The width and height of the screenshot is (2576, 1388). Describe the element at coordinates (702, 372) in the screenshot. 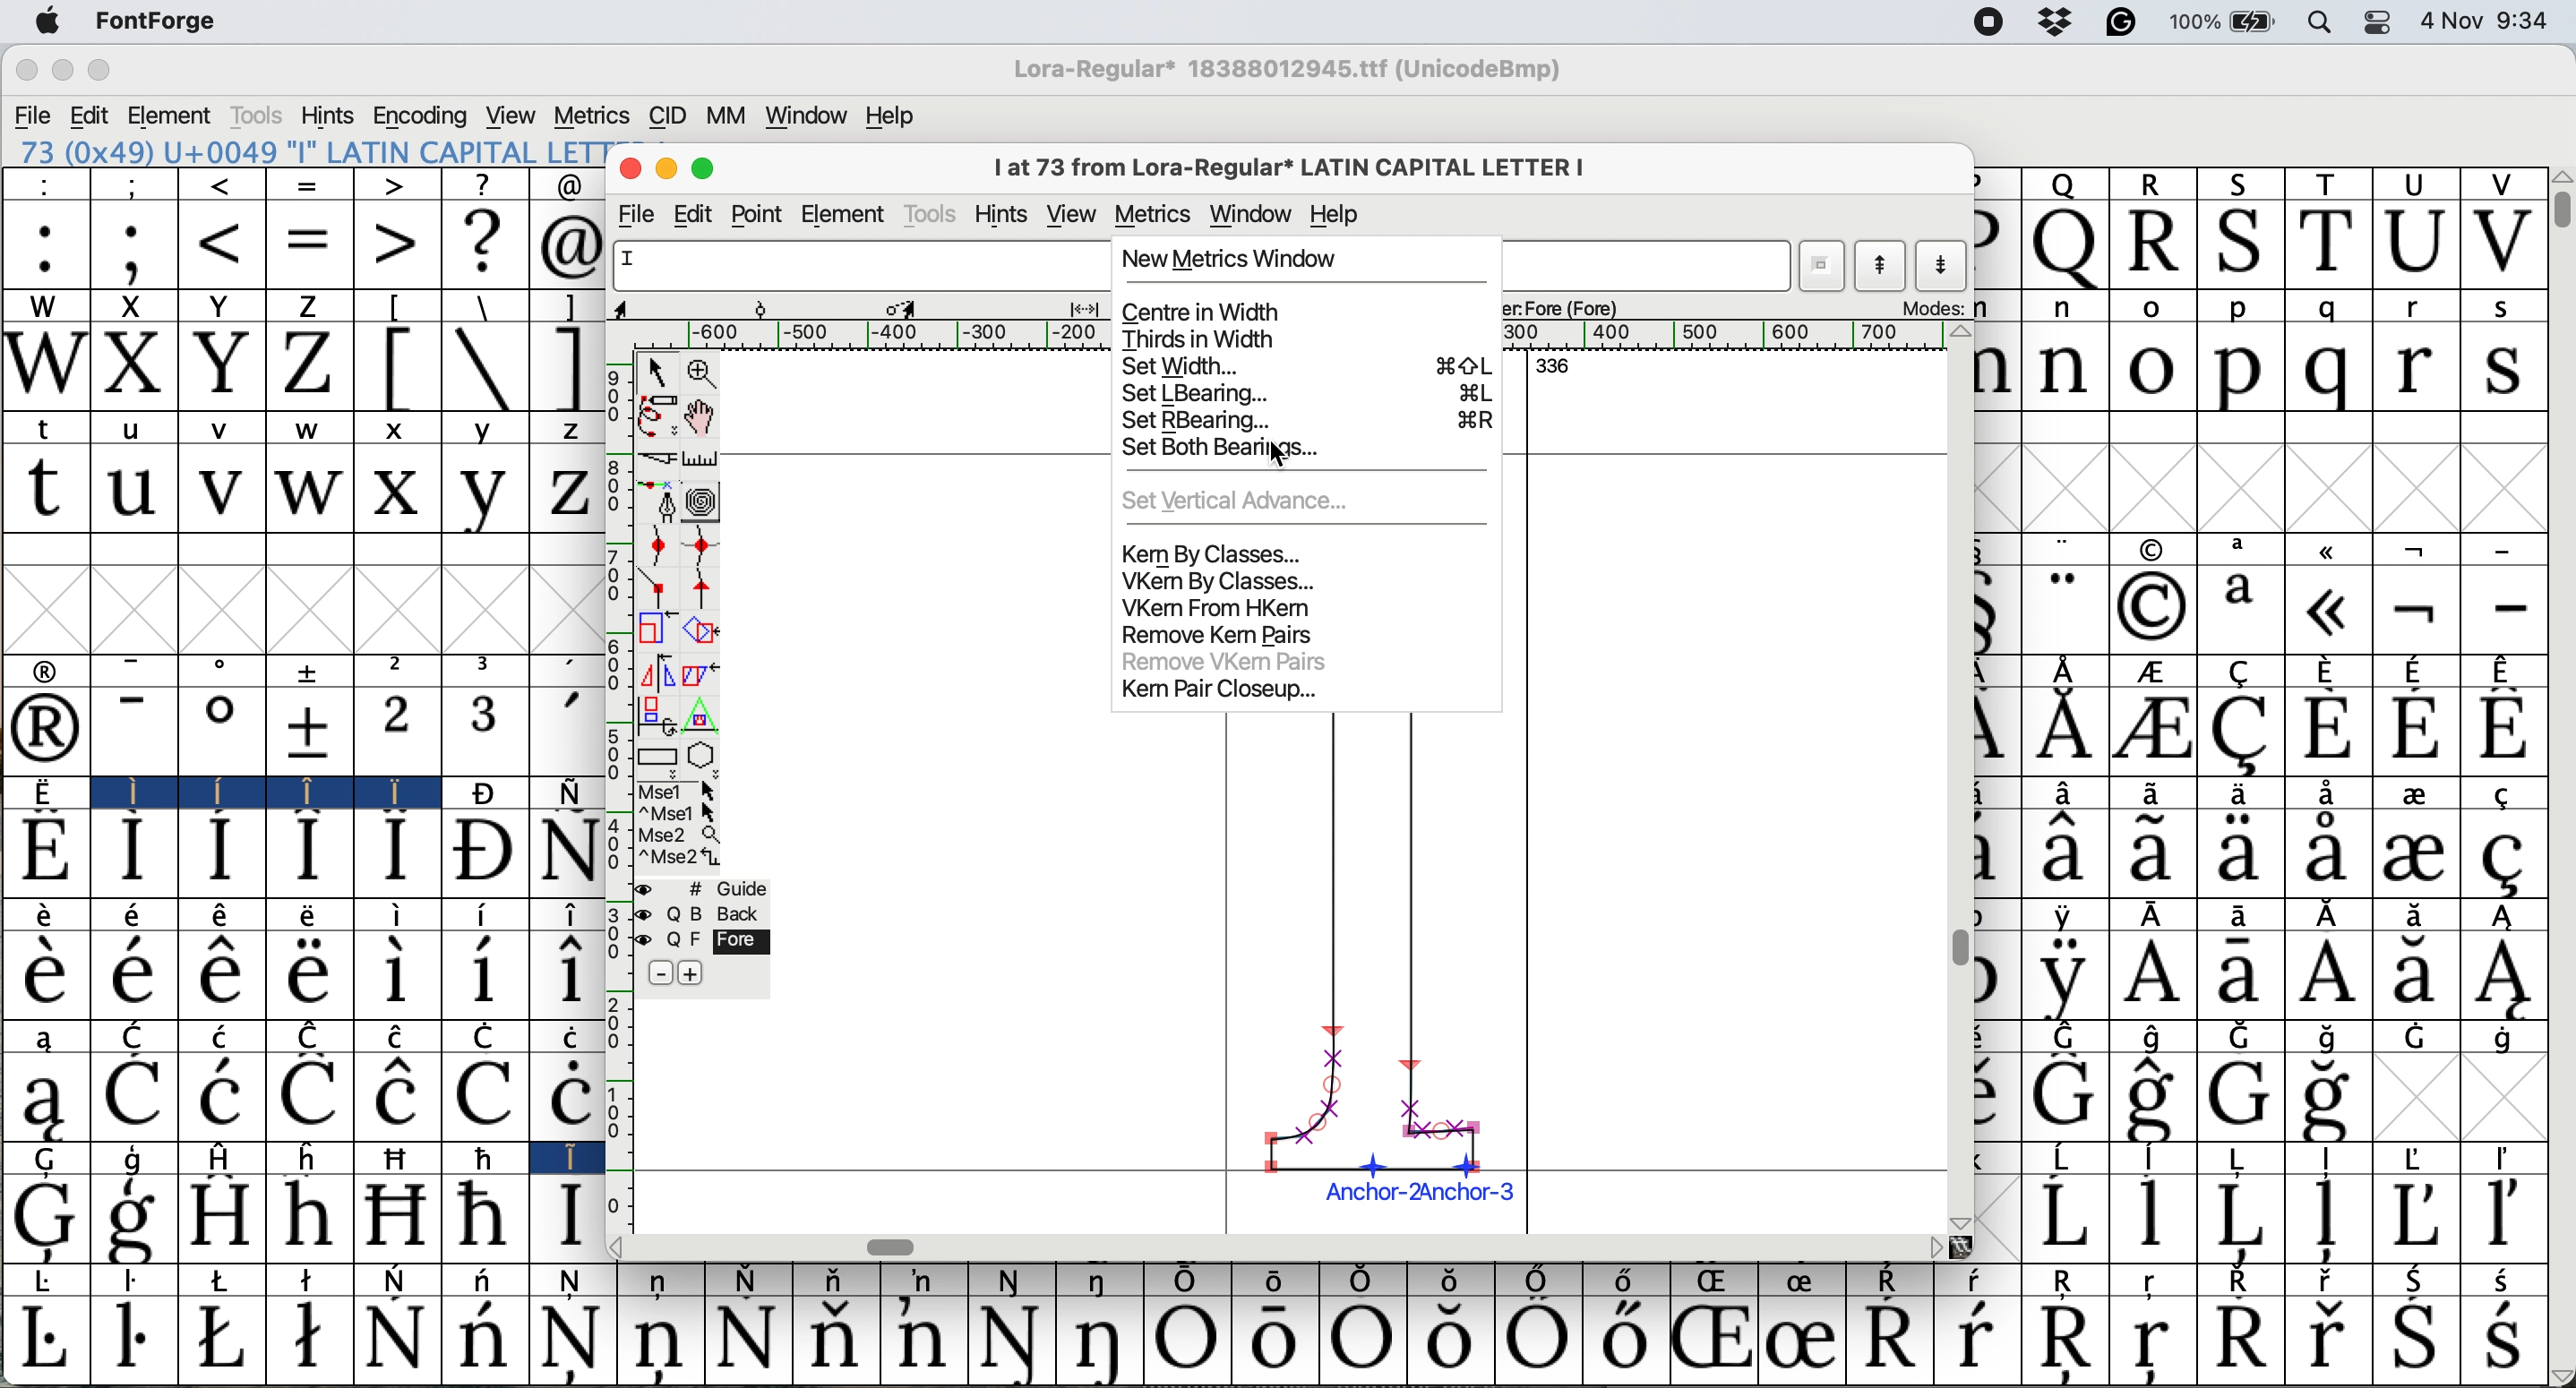

I see `zoom in` at that location.